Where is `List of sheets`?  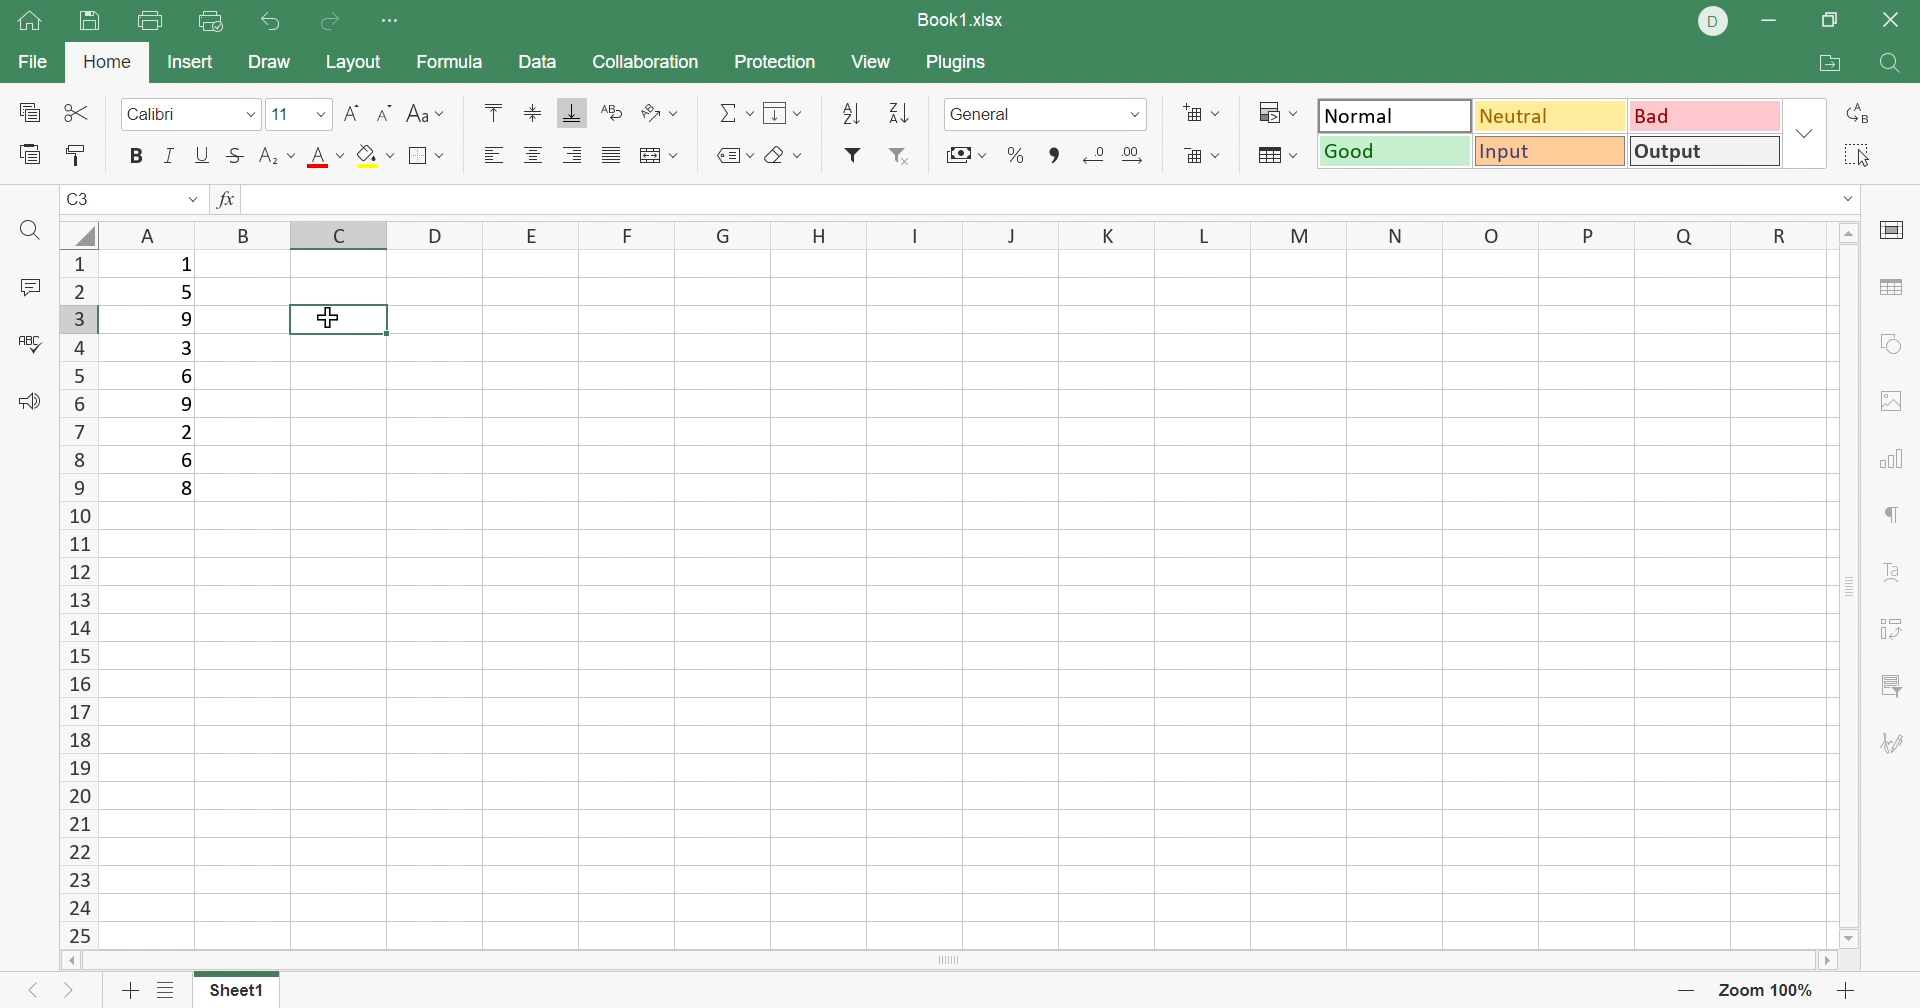
List of sheets is located at coordinates (172, 990).